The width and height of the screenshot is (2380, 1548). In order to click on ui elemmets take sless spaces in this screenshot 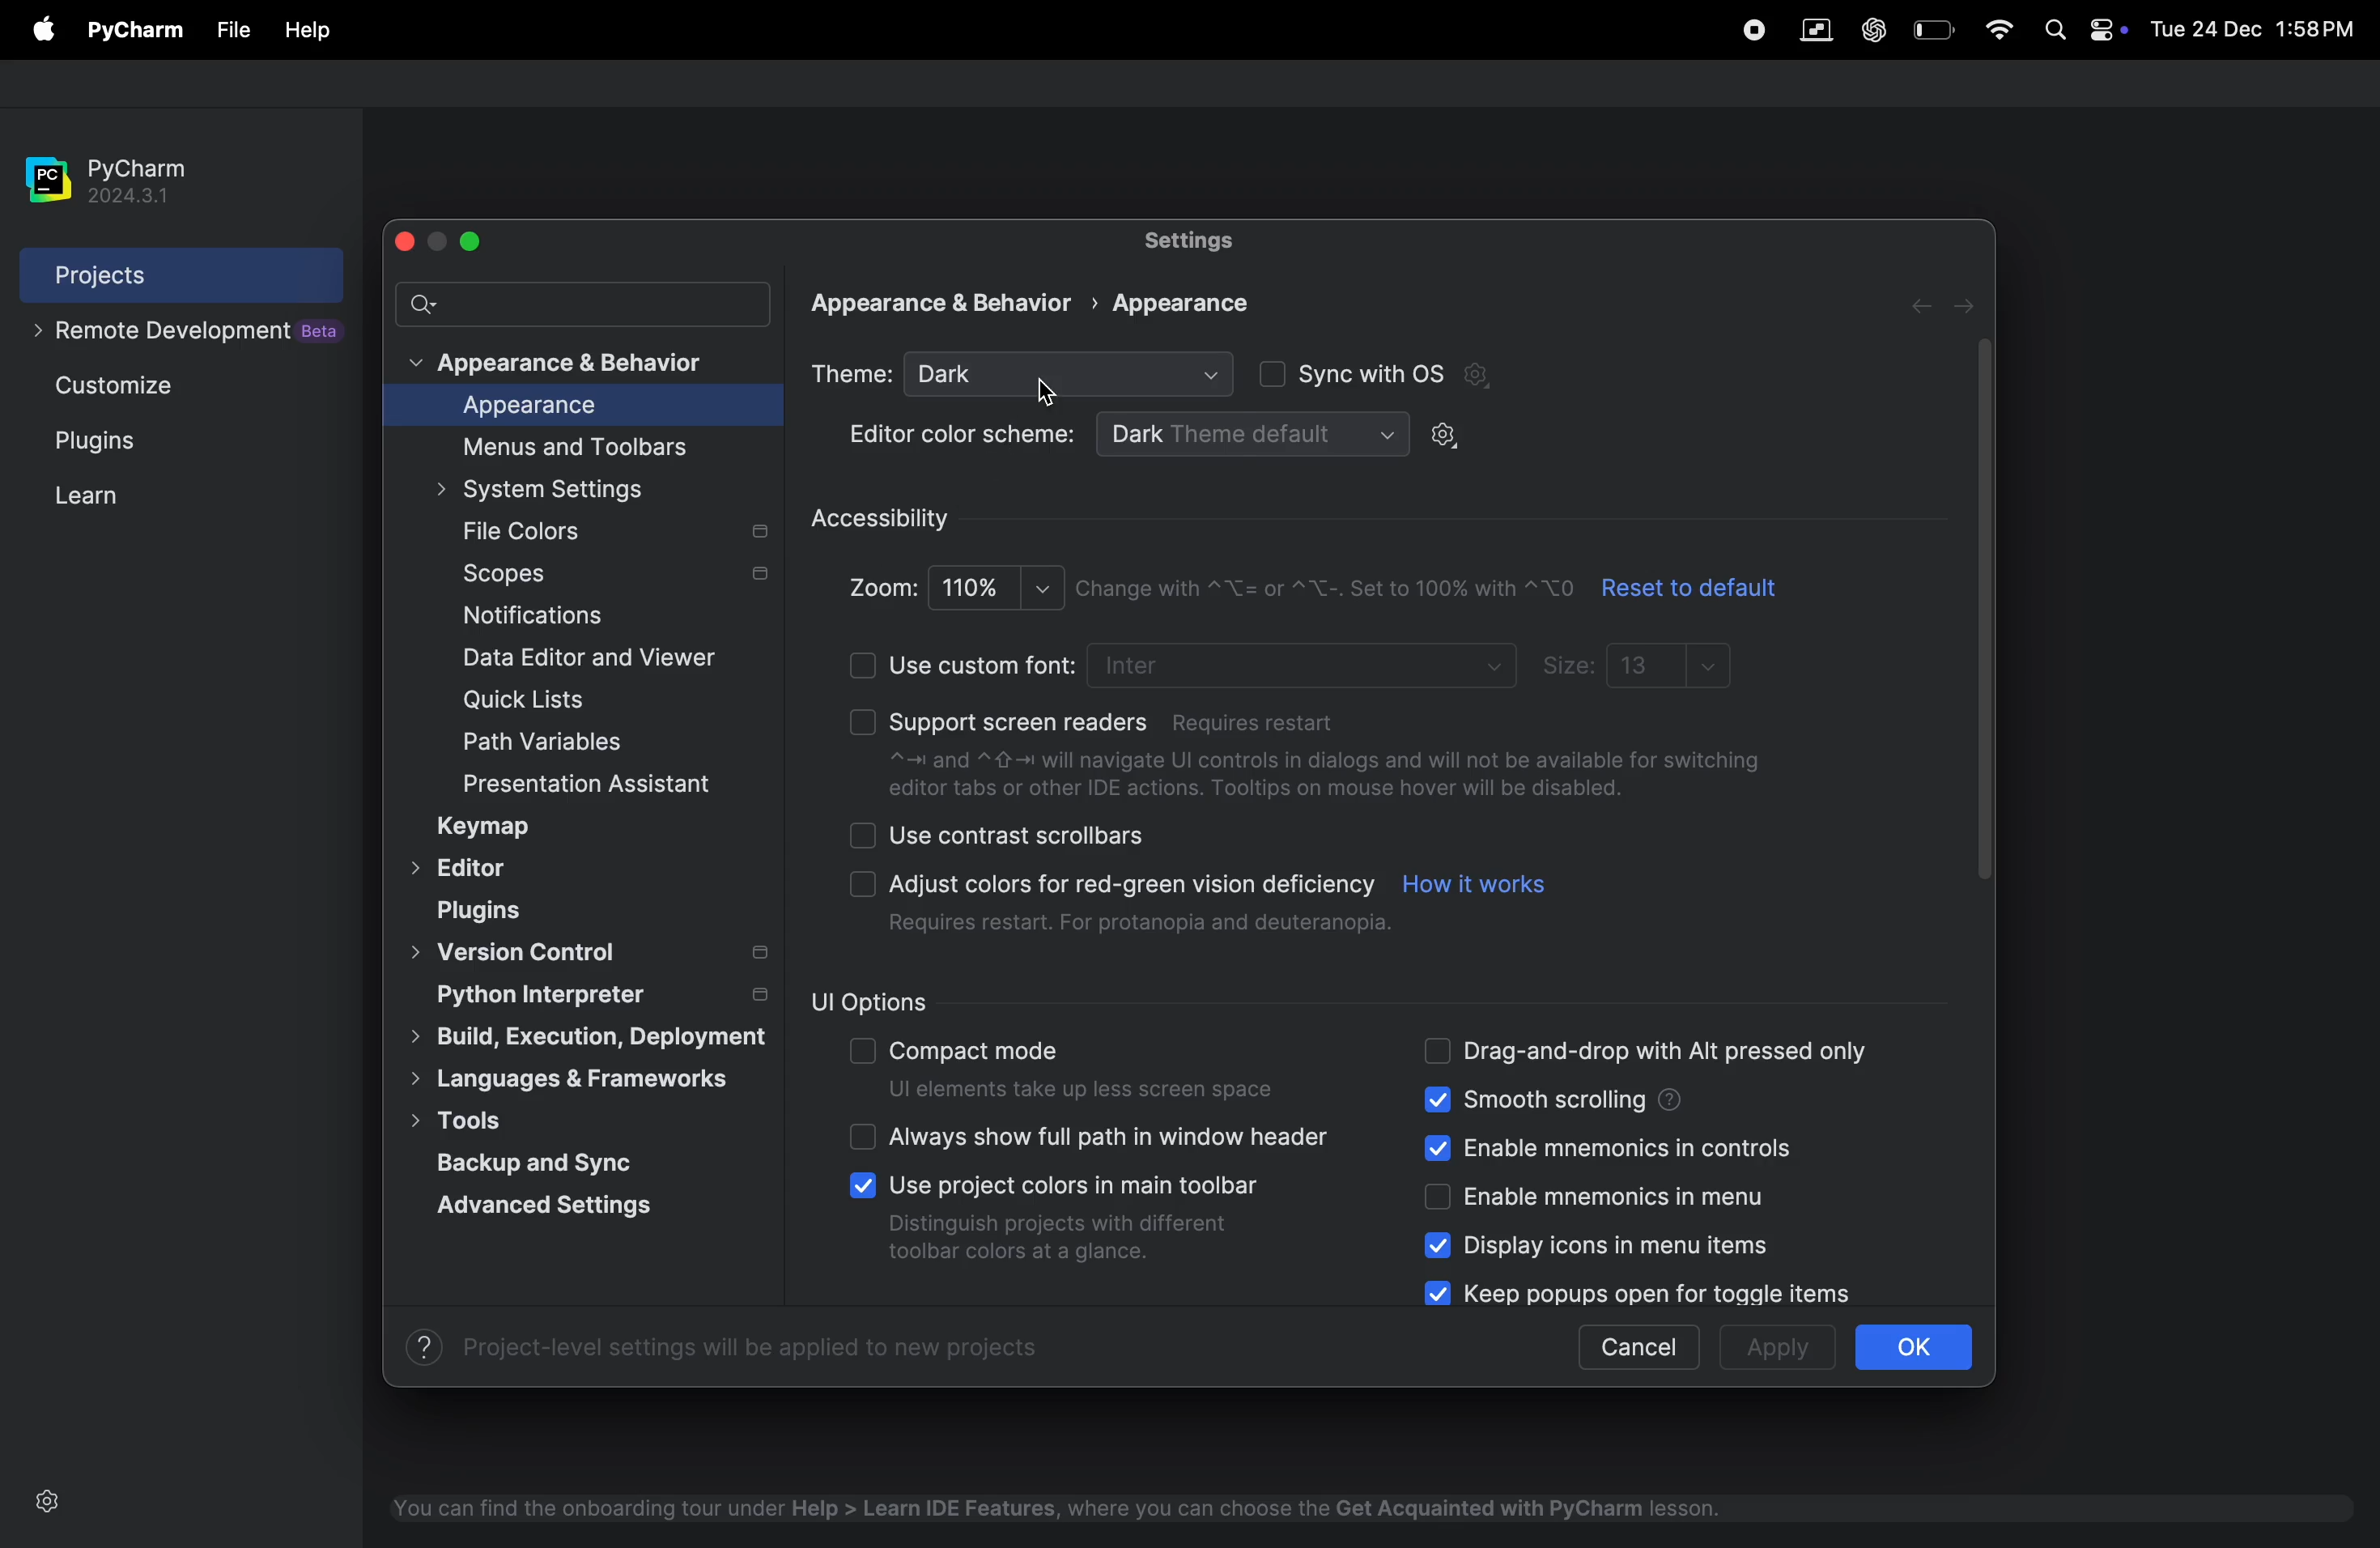, I will do `click(1092, 1091)`.